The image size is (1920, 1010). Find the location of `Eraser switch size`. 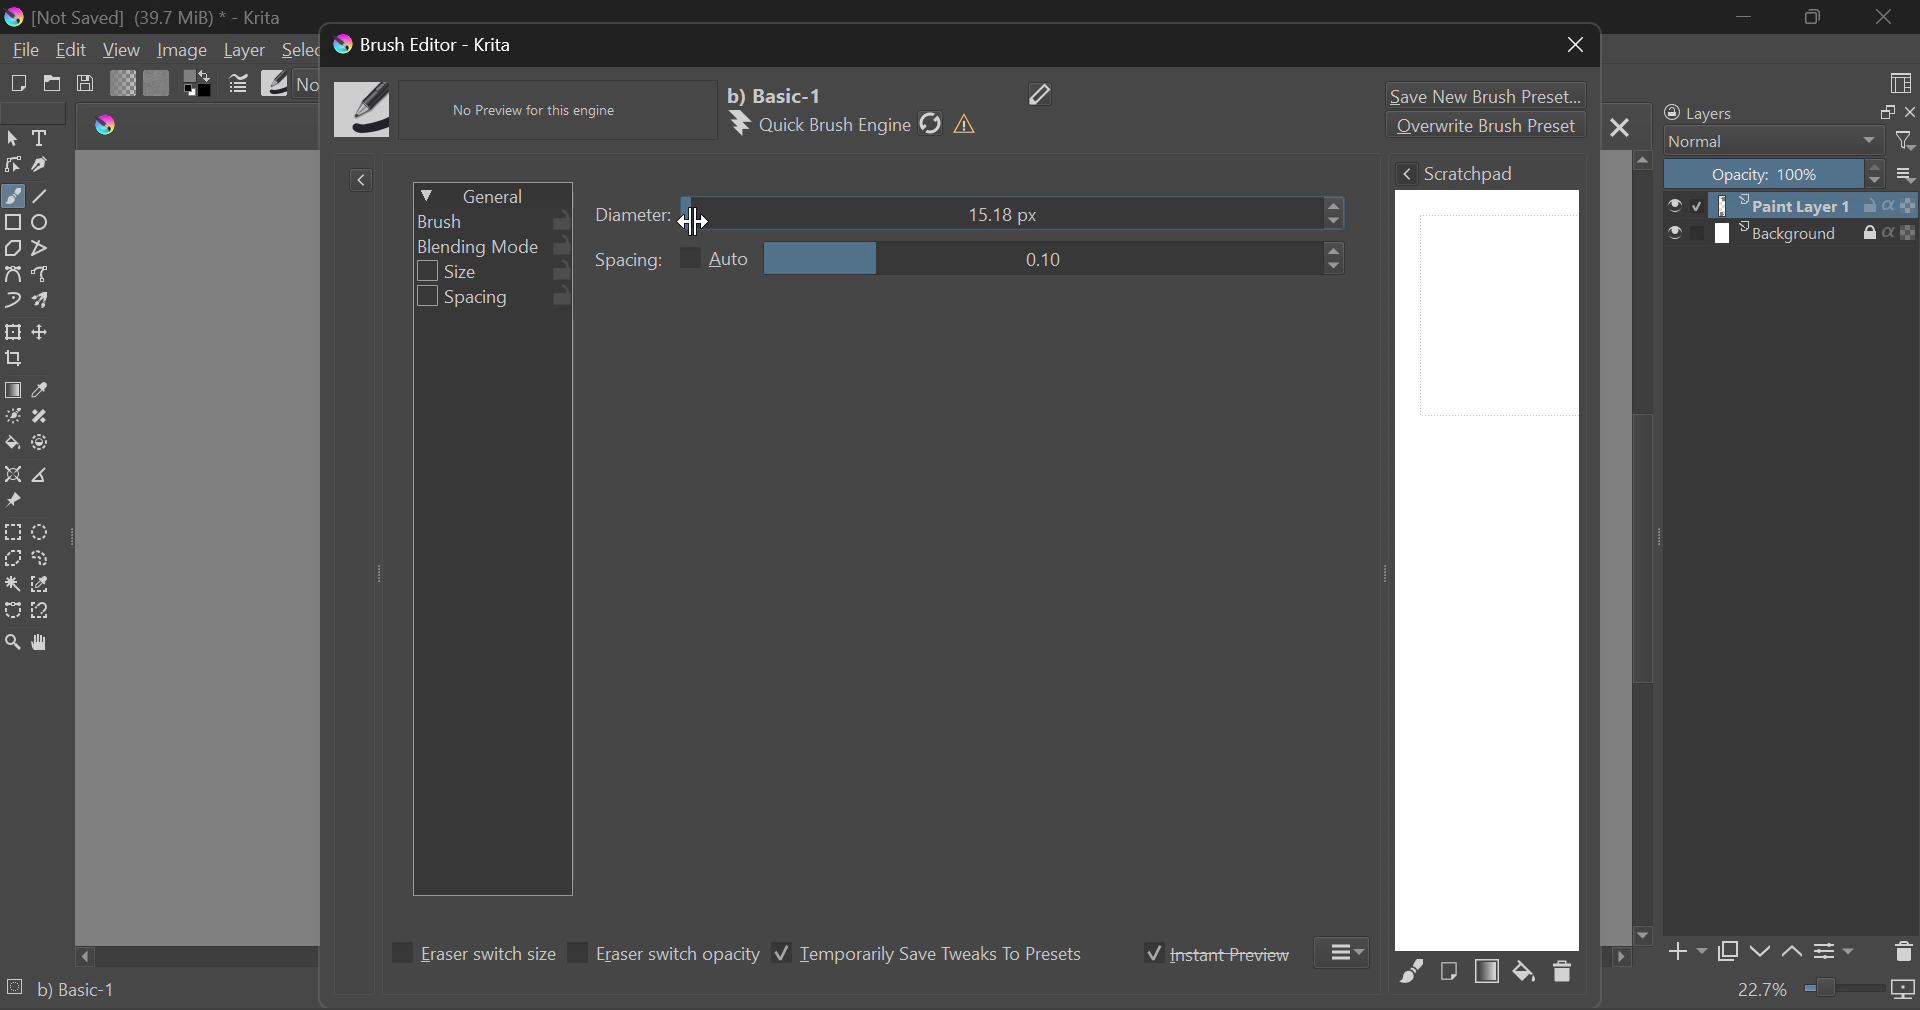

Eraser switch size is located at coordinates (470, 956).